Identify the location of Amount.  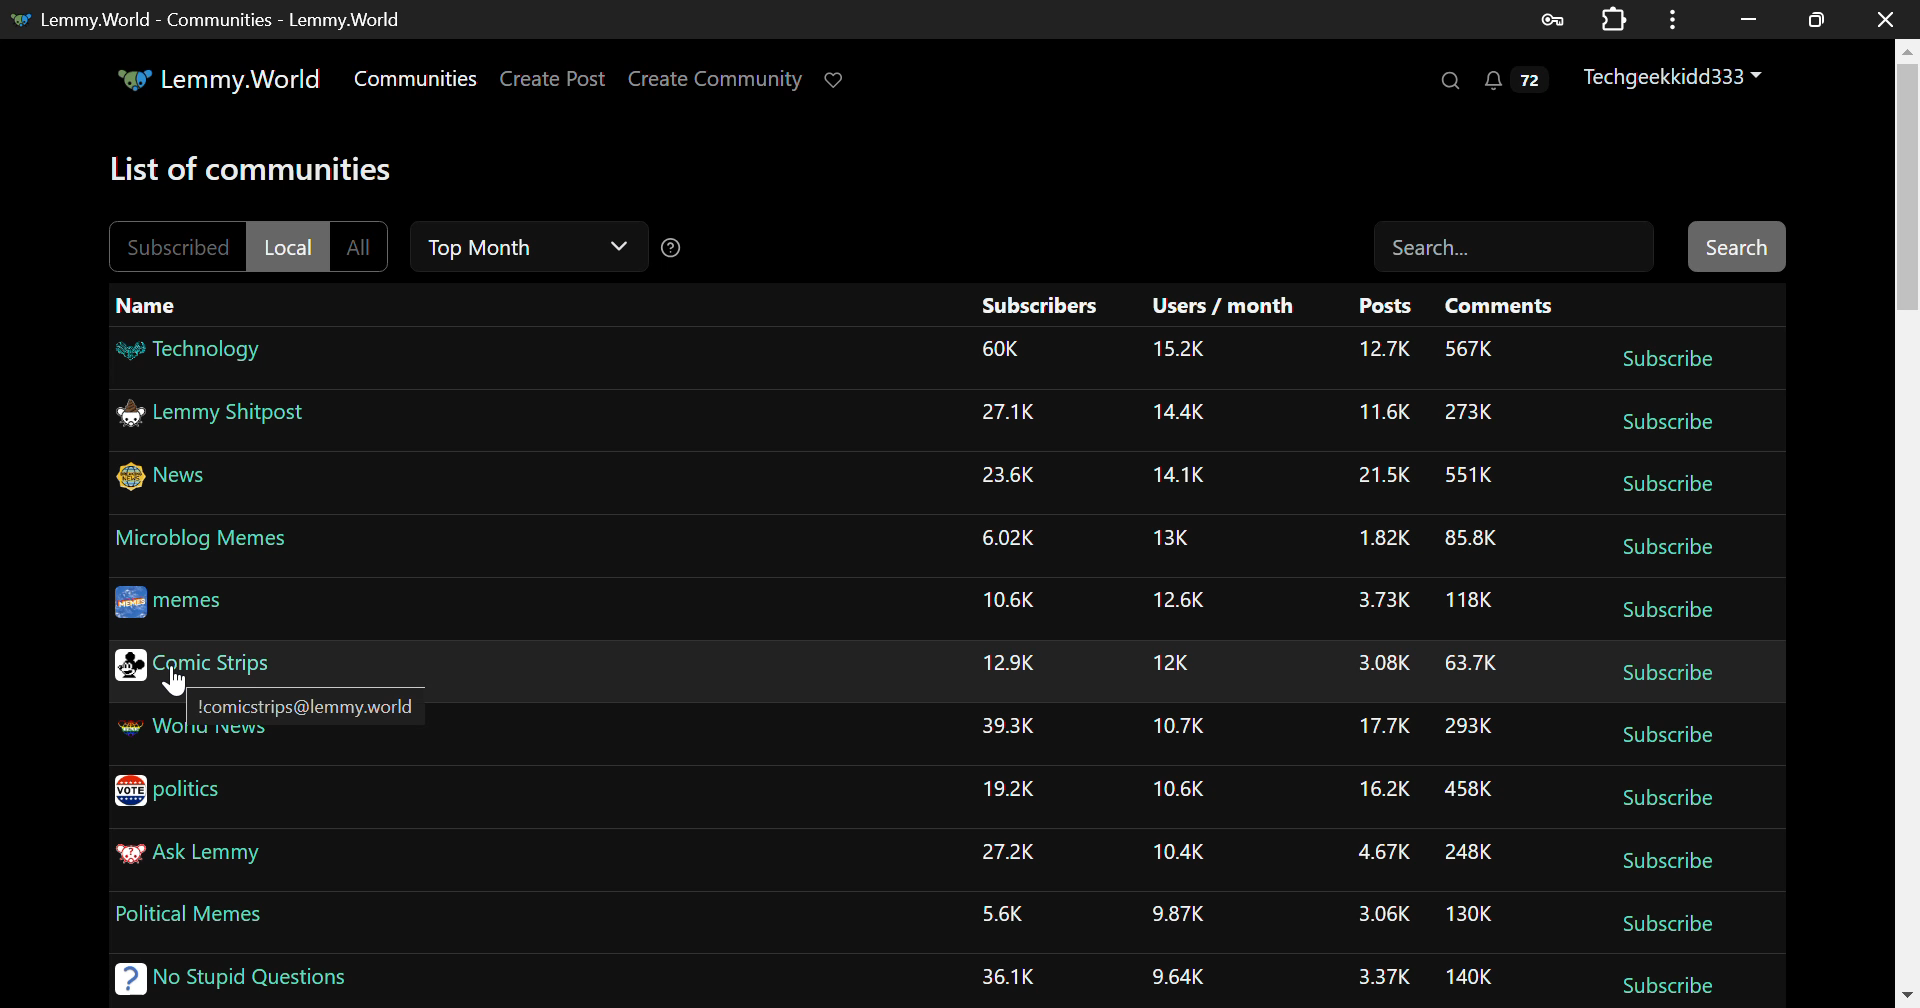
(1012, 786).